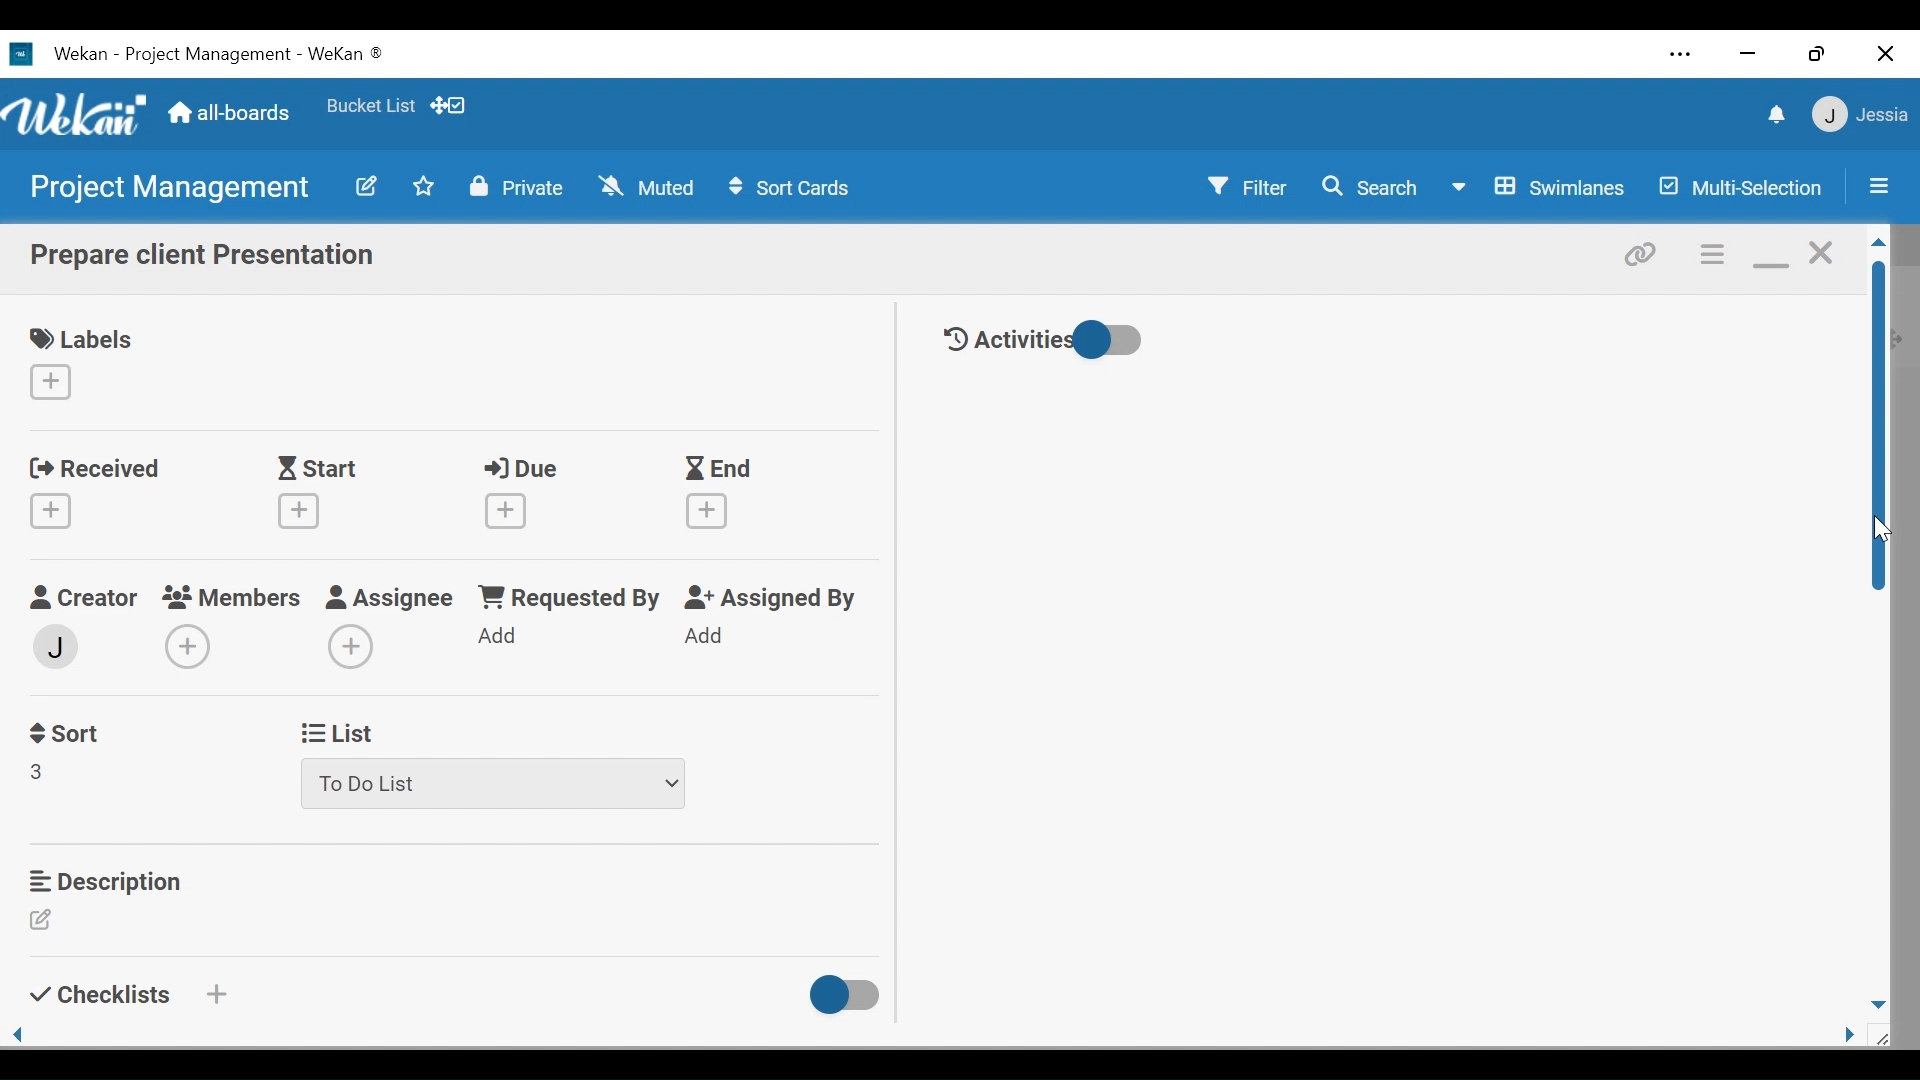  I want to click on close, so click(1885, 54).